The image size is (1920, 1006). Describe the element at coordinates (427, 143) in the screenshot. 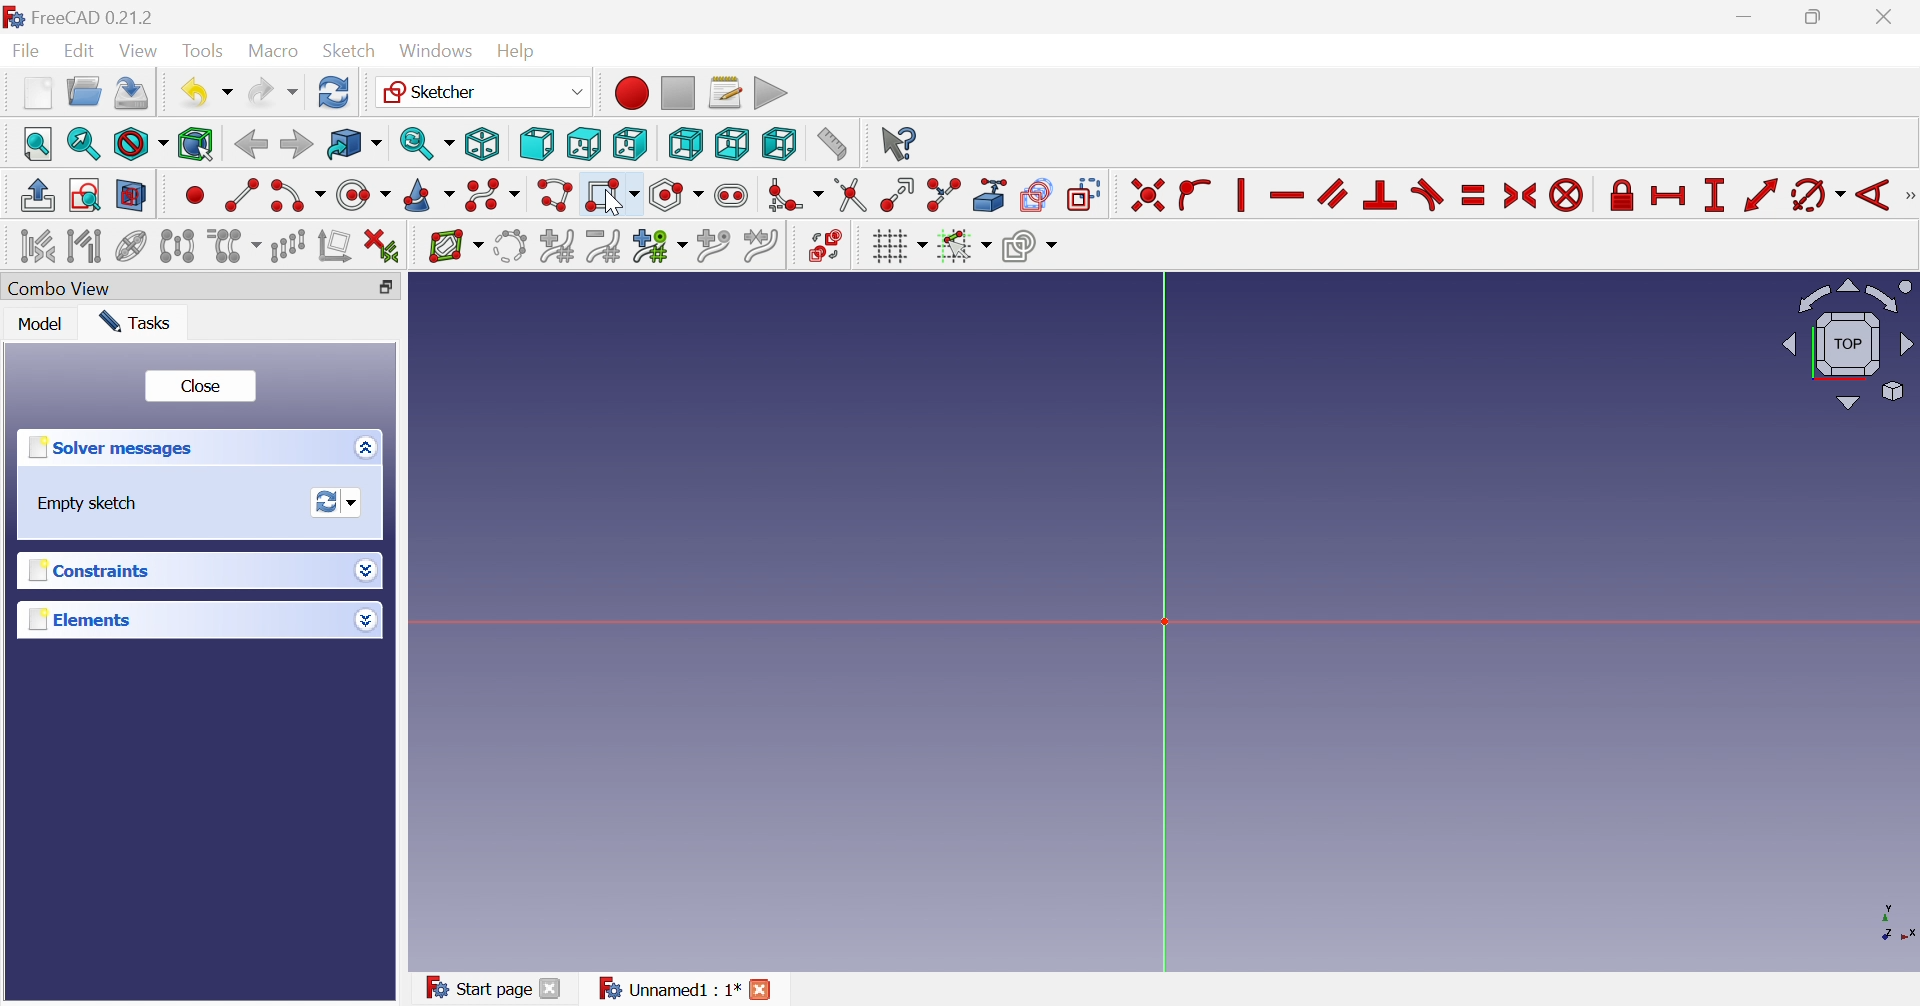

I see `Sync view` at that location.